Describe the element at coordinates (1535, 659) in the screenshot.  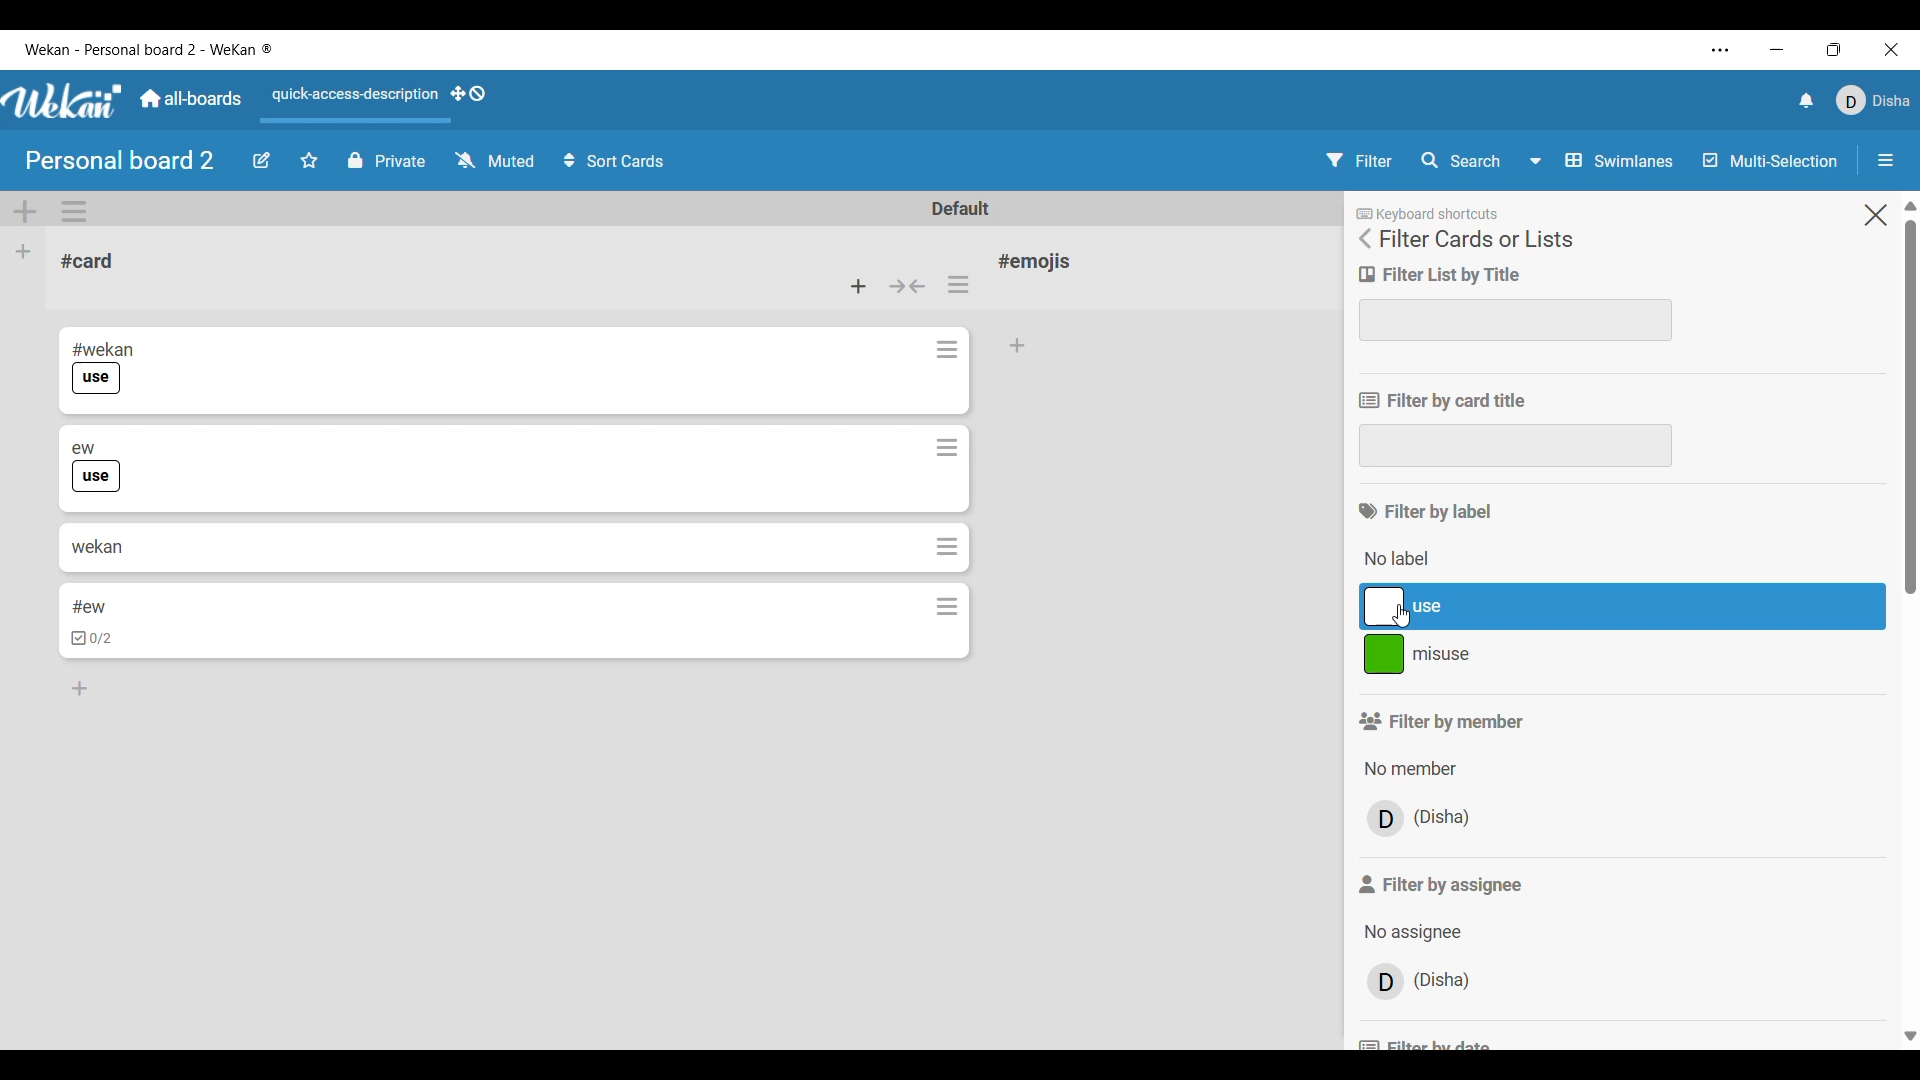
I see `misuse` at that location.